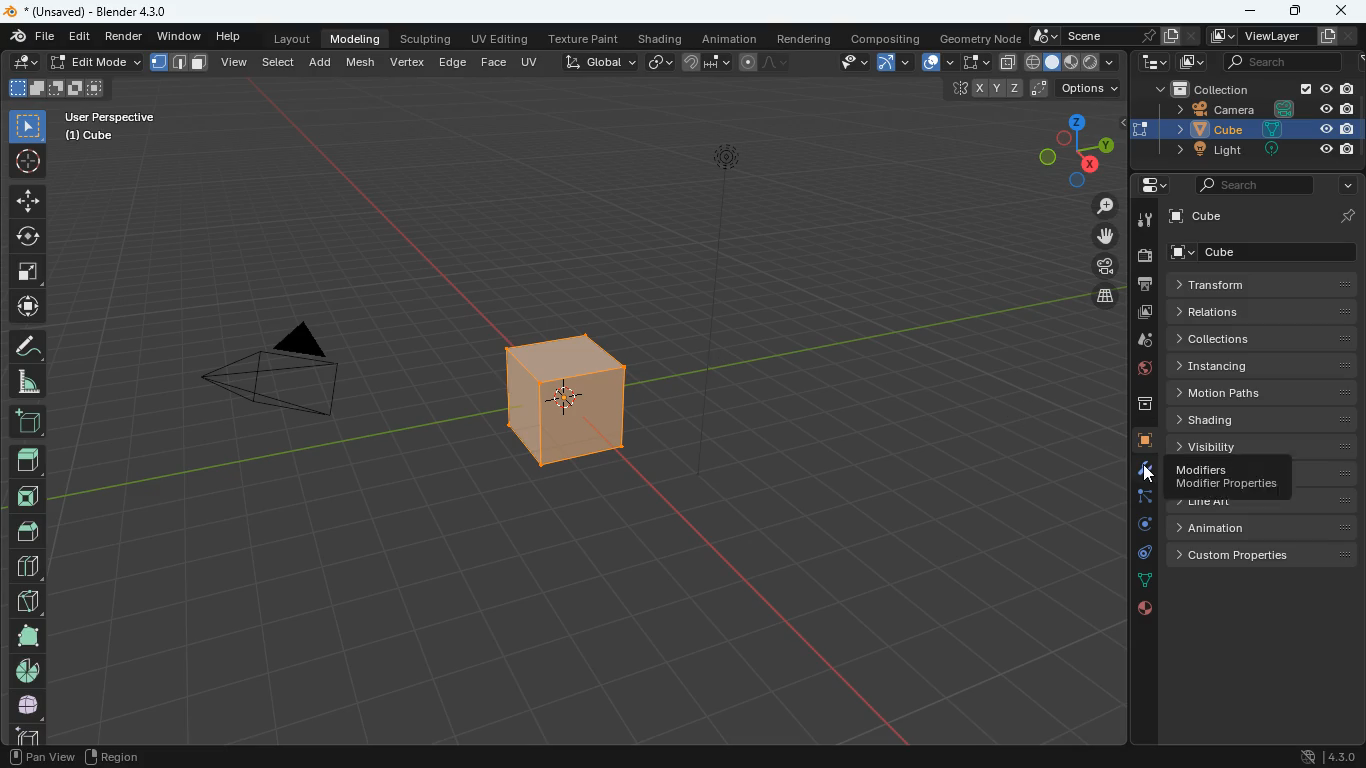 The image size is (1366, 768). I want to click on cube, so click(1247, 130).